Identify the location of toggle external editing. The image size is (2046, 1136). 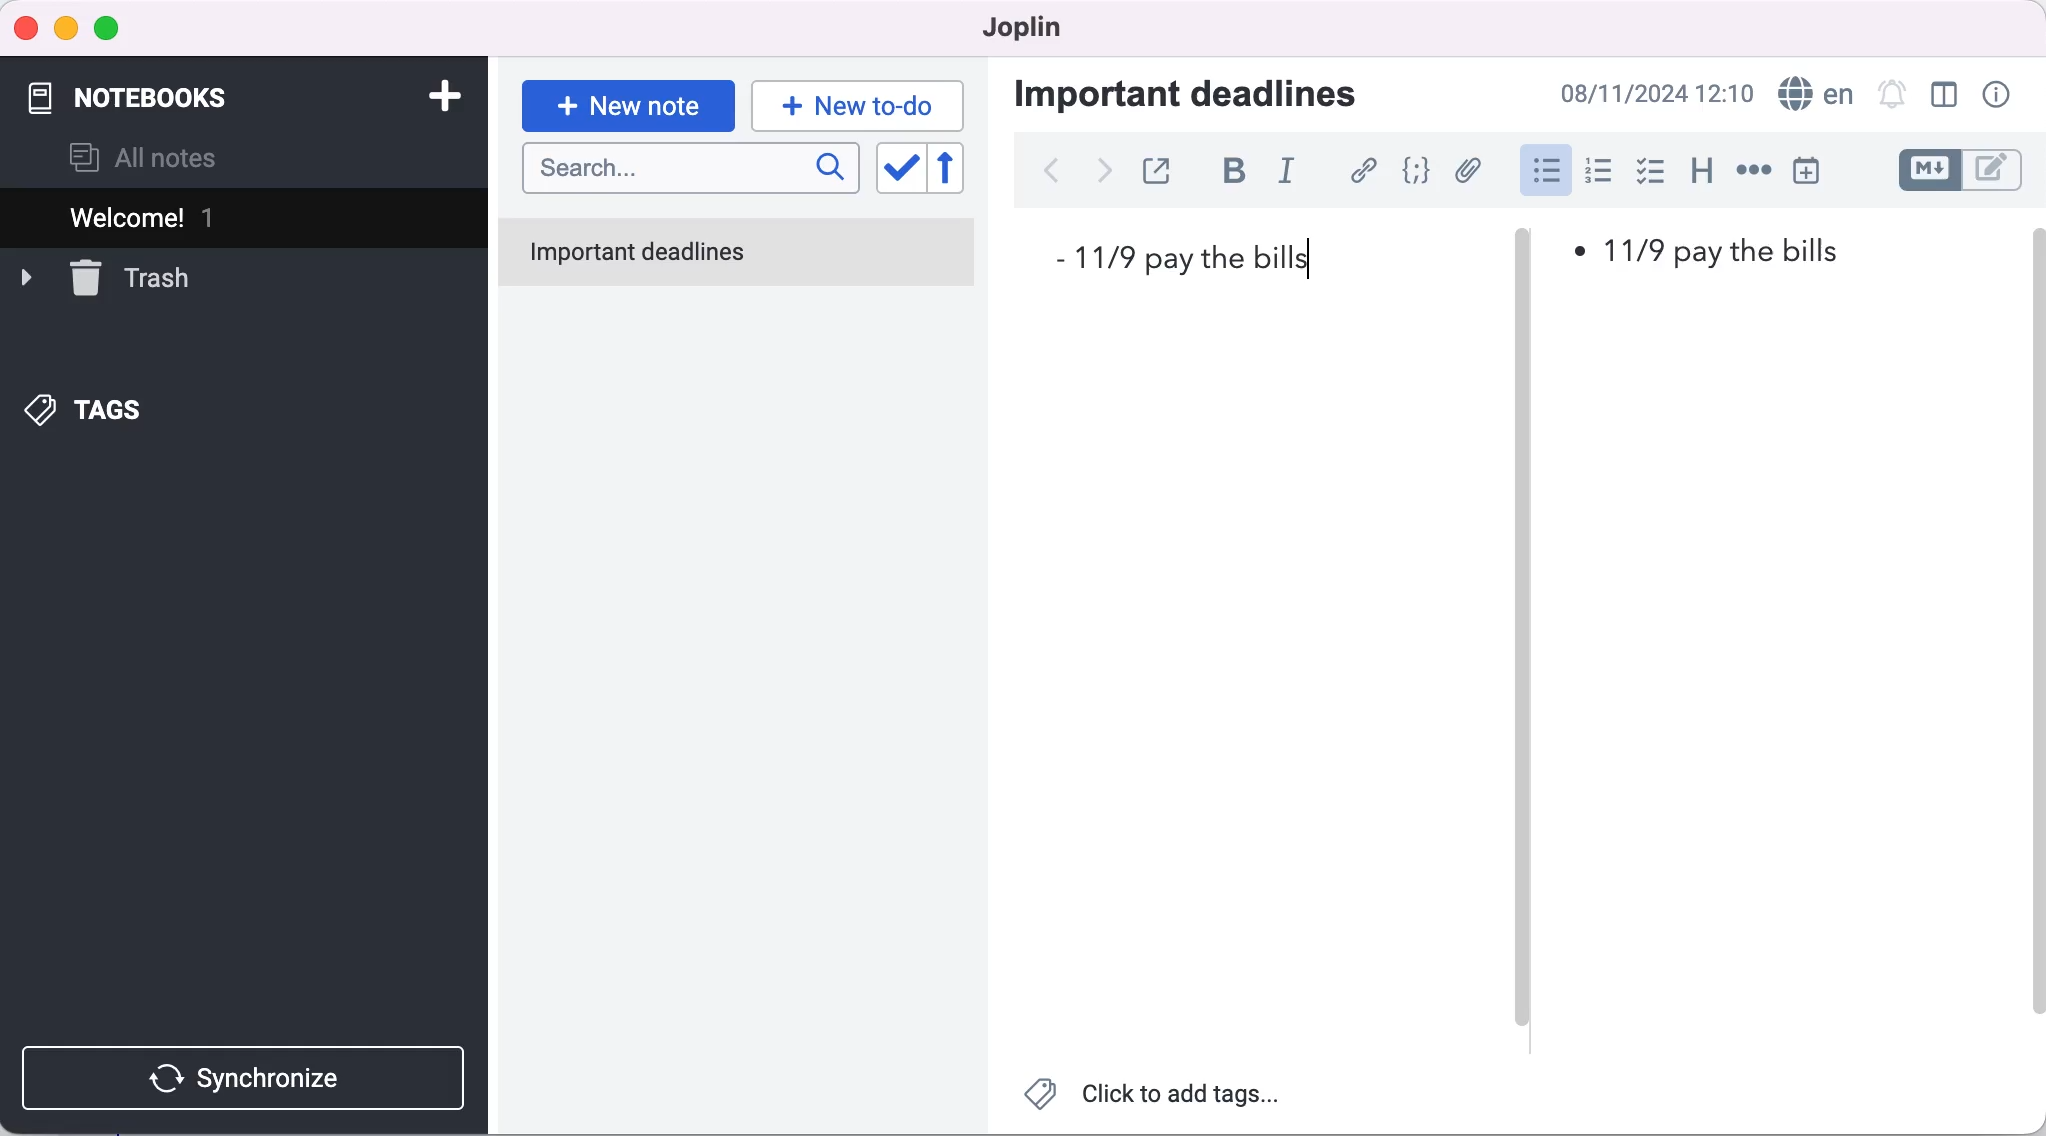
(1157, 173).